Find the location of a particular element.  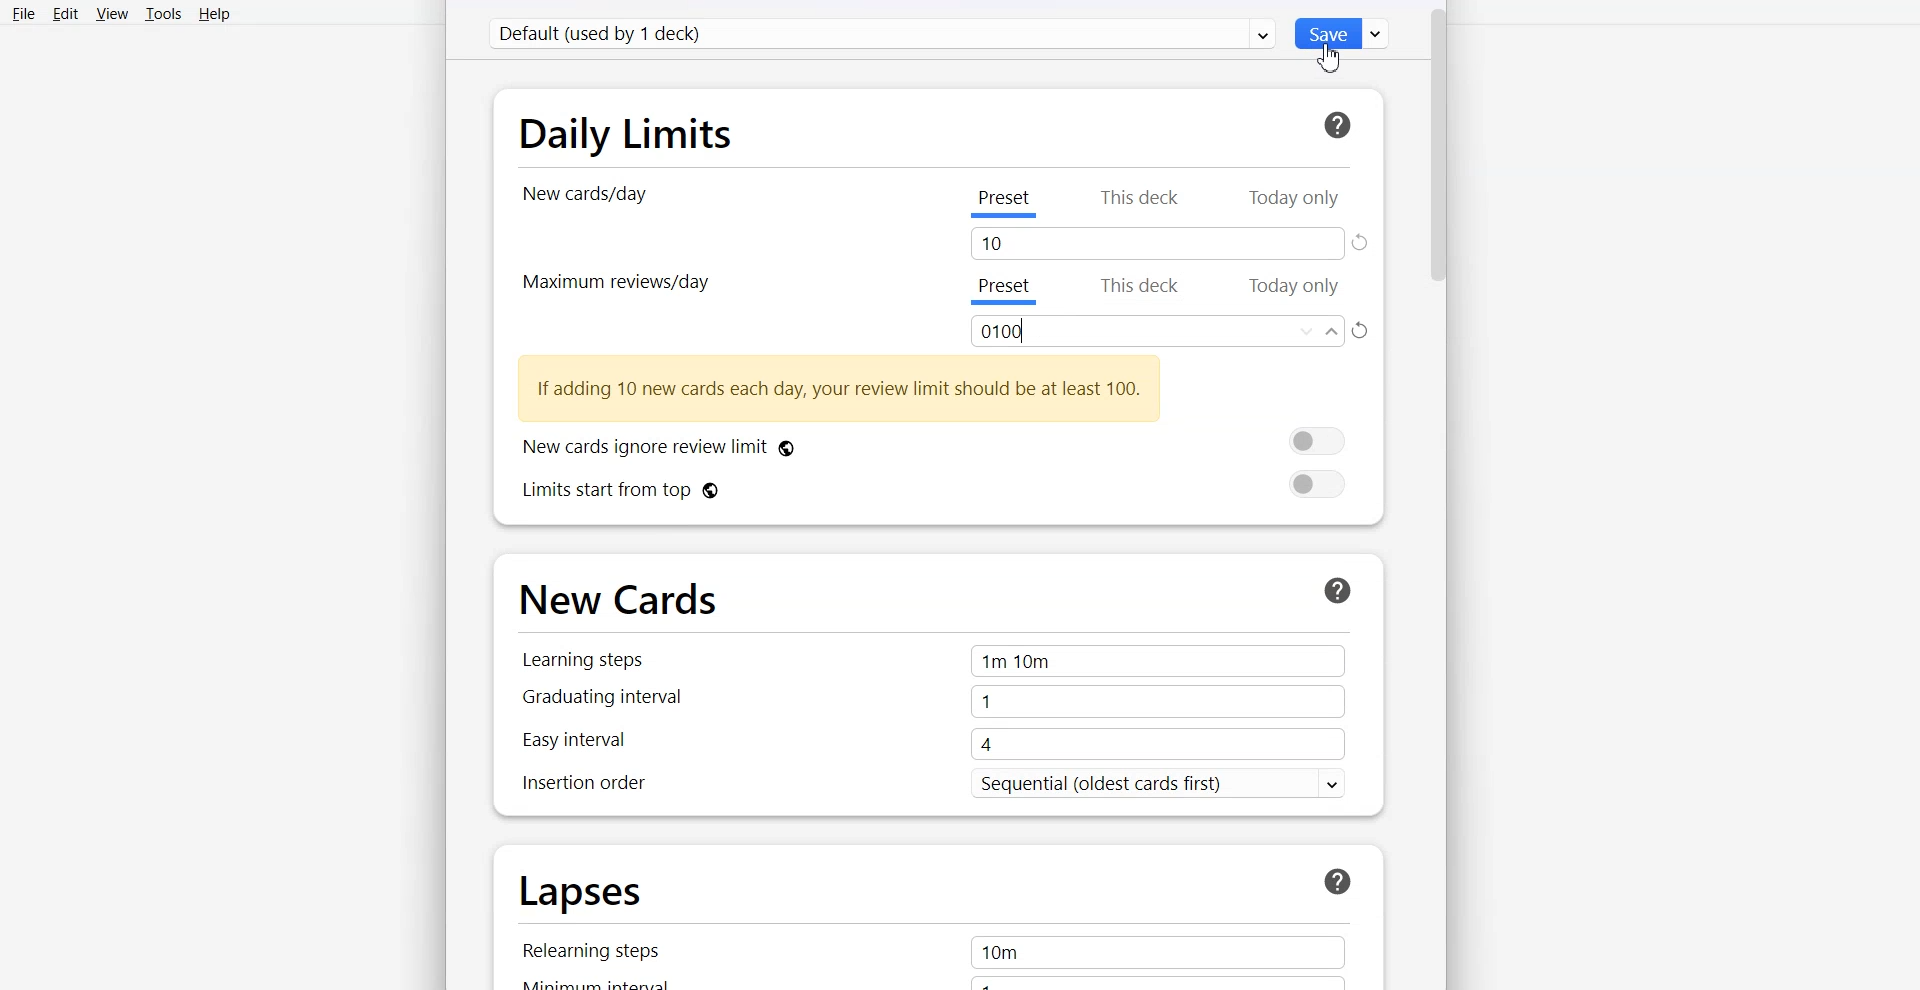

Edit is located at coordinates (63, 14).